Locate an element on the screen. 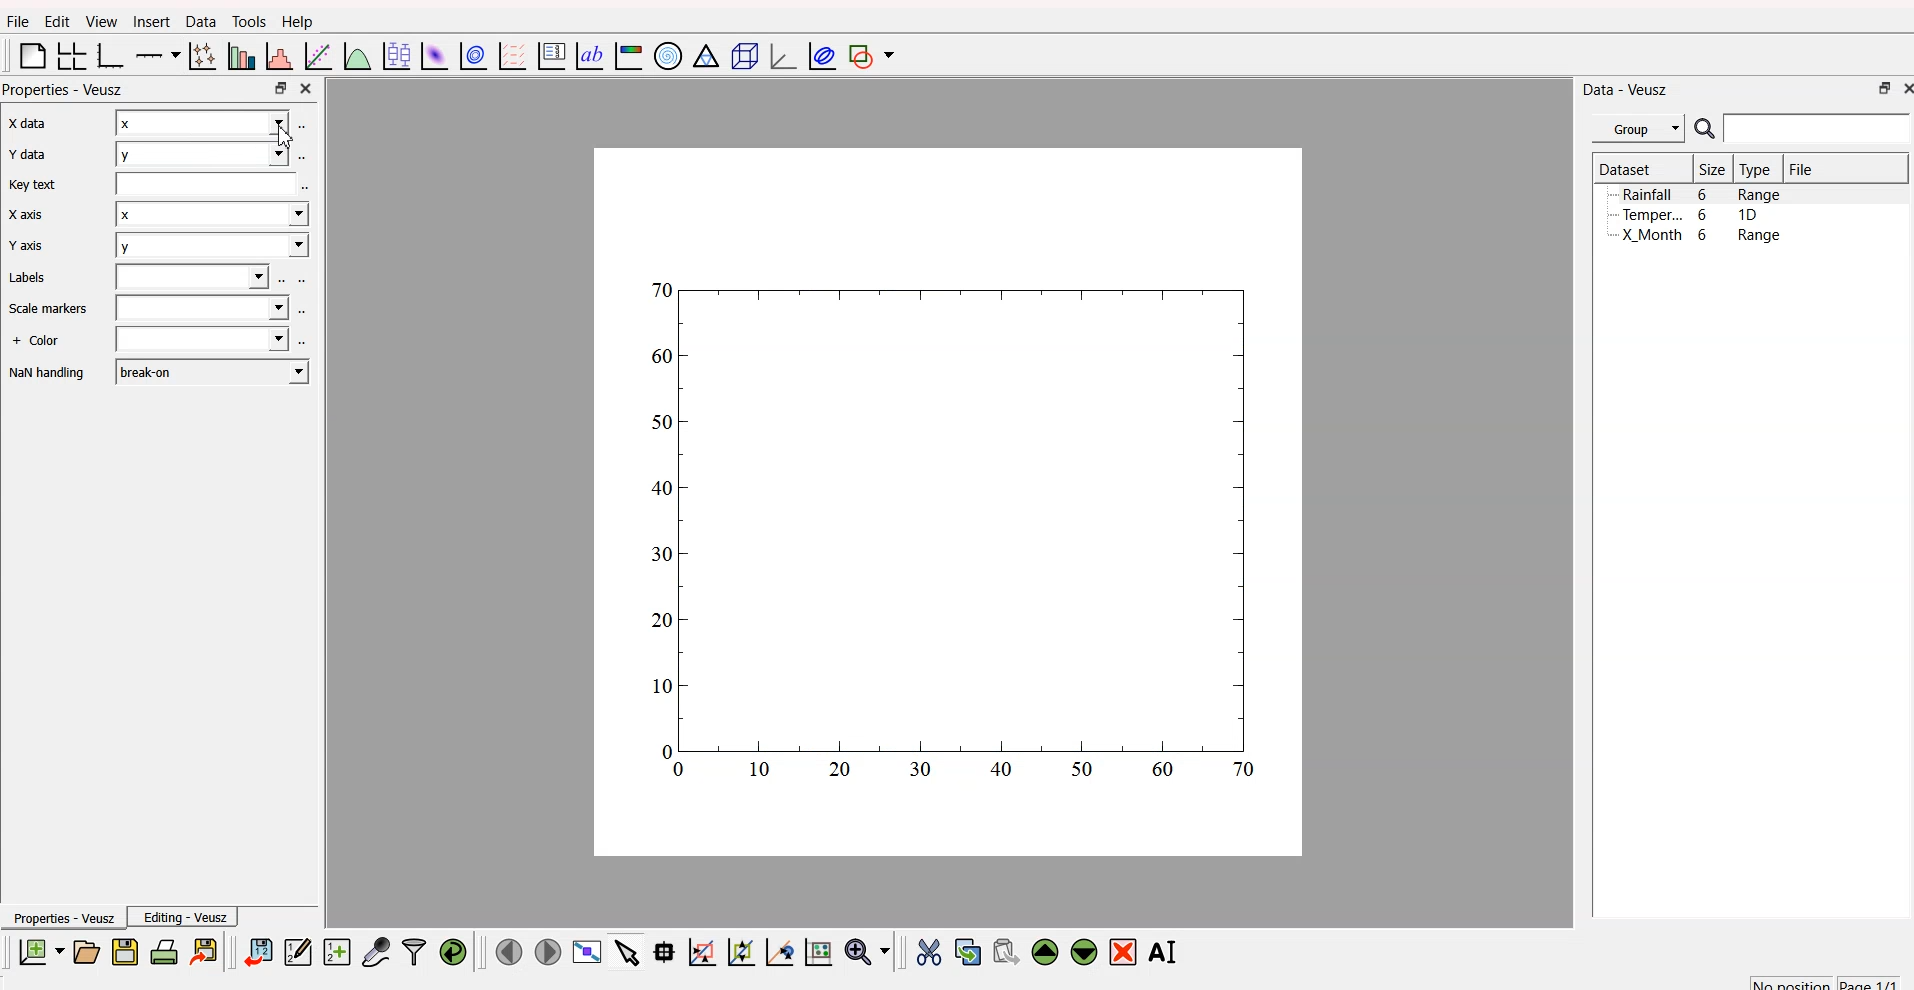 Image resolution: width=1914 pixels, height=990 pixels. polar graph is located at coordinates (670, 53).